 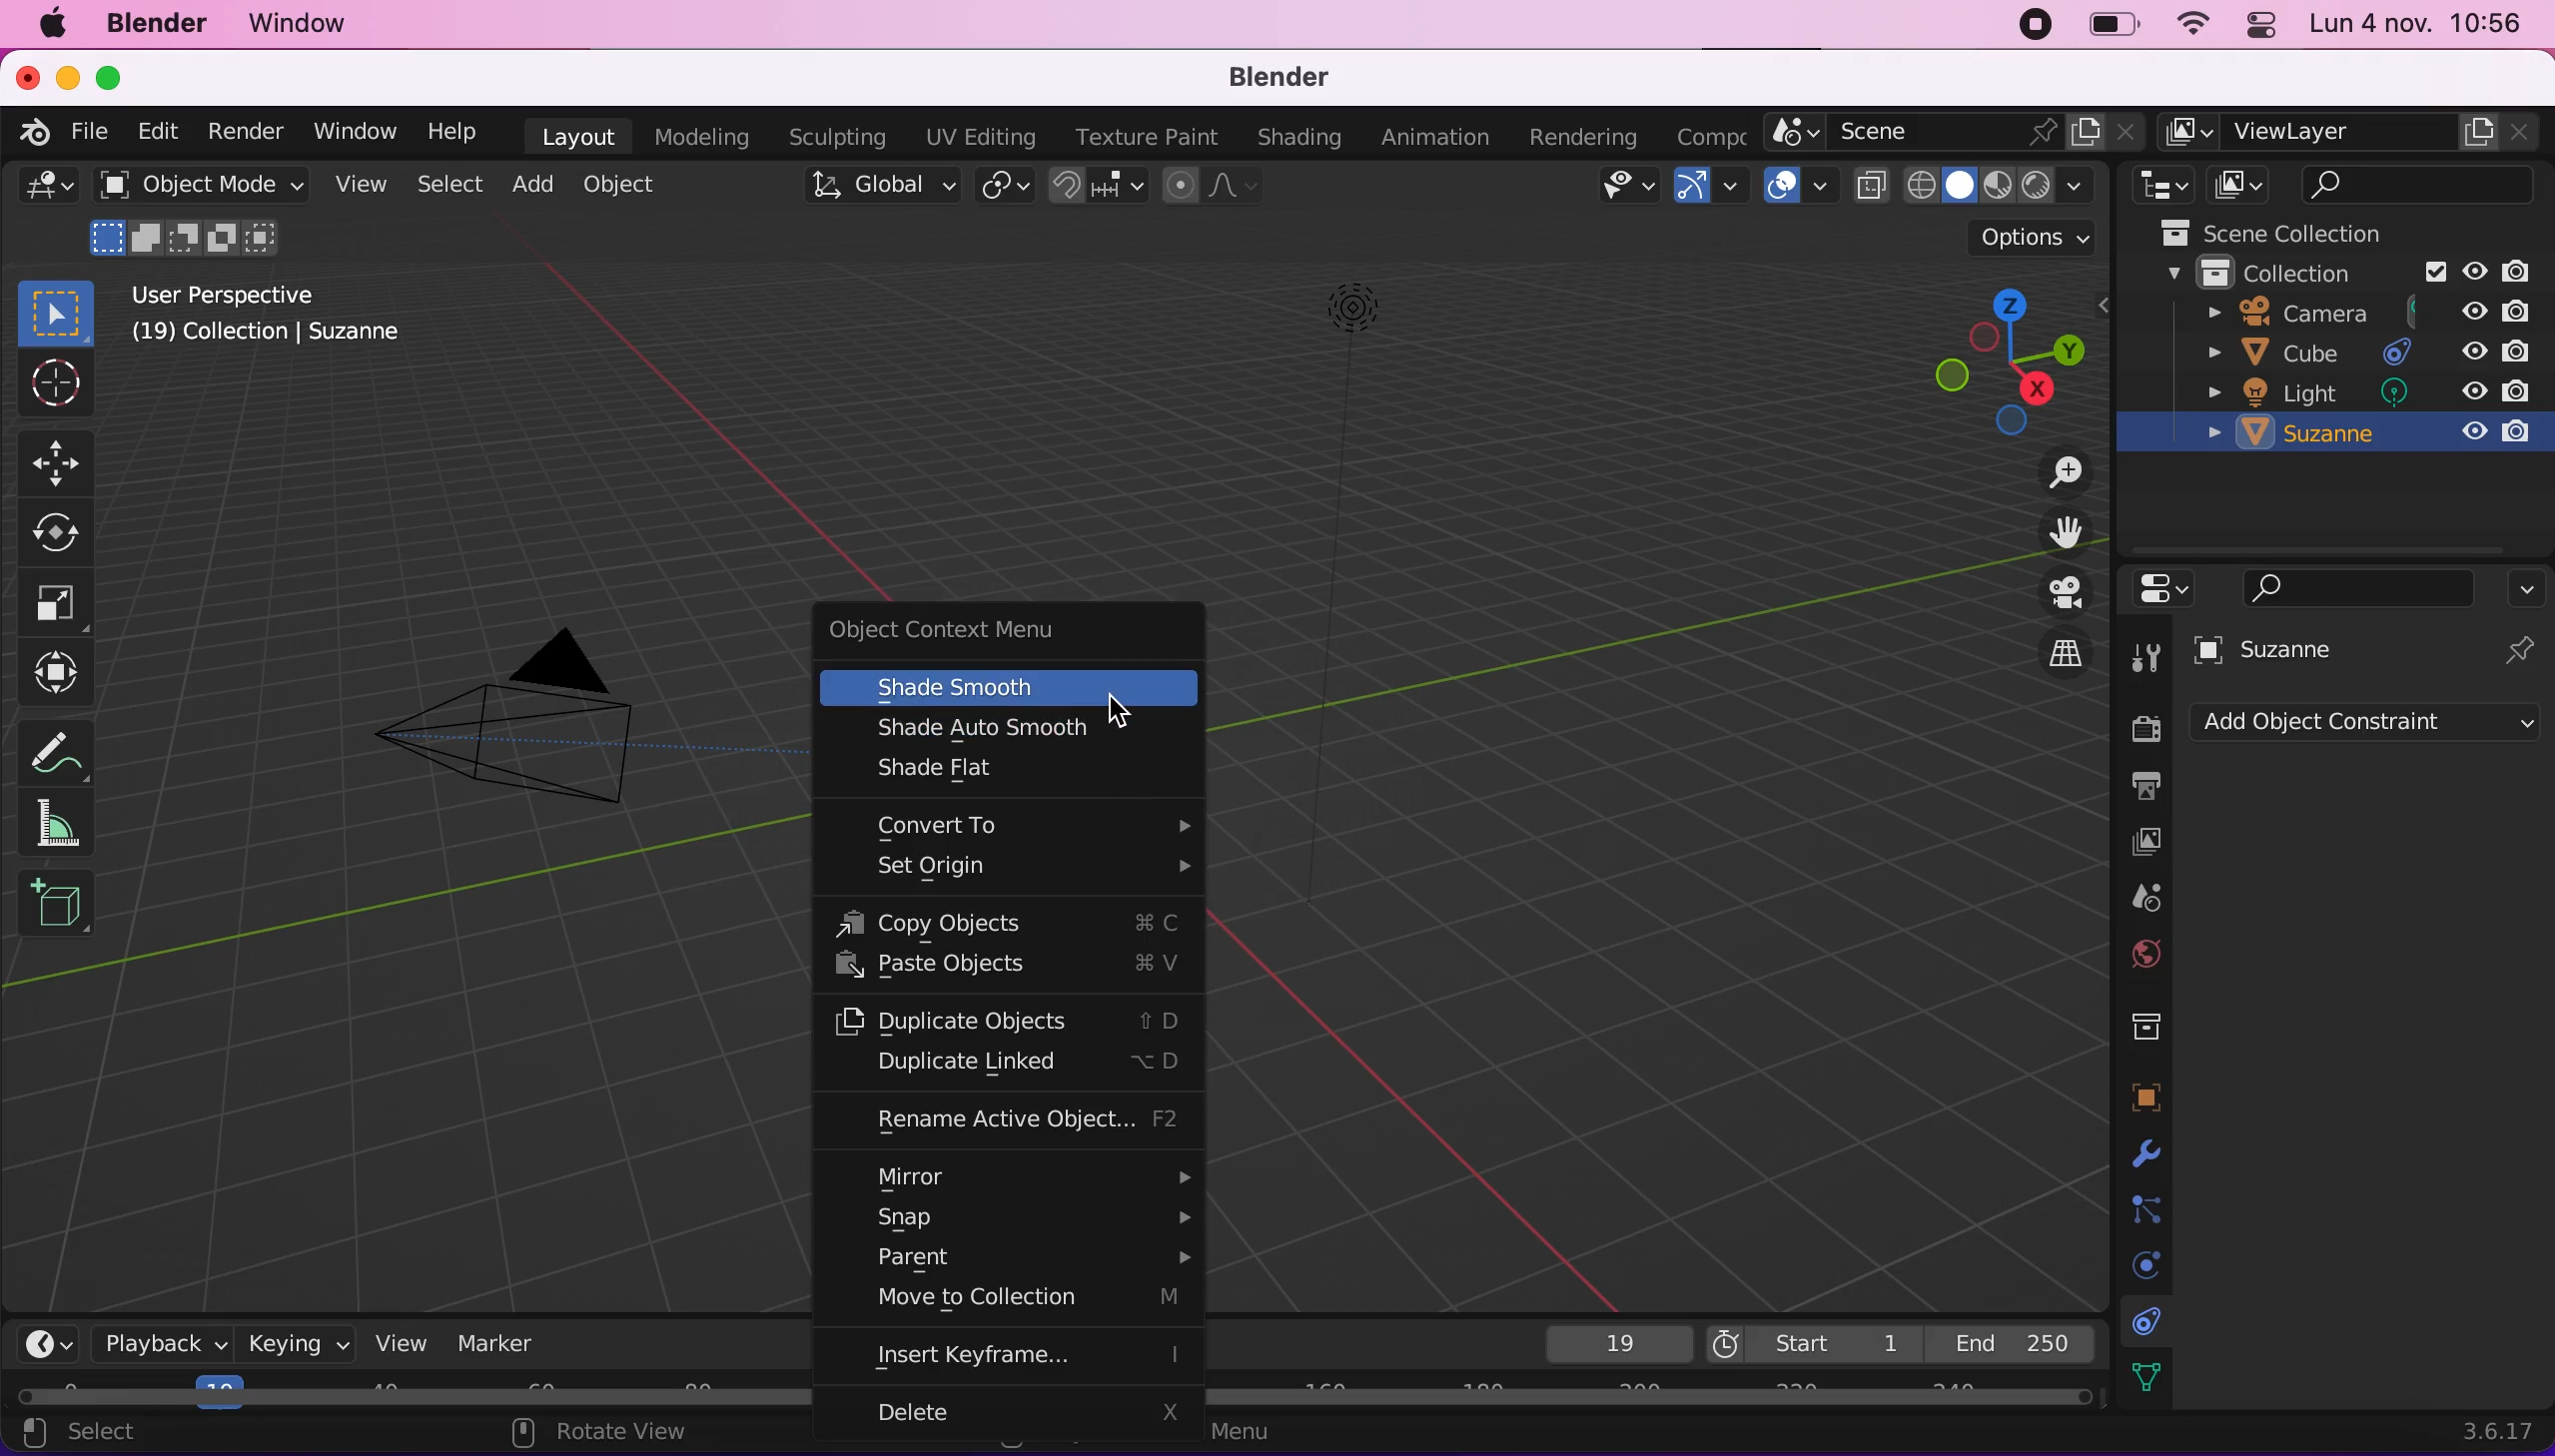 What do you see at coordinates (2035, 187) in the screenshot?
I see `rendered display` at bounding box center [2035, 187].